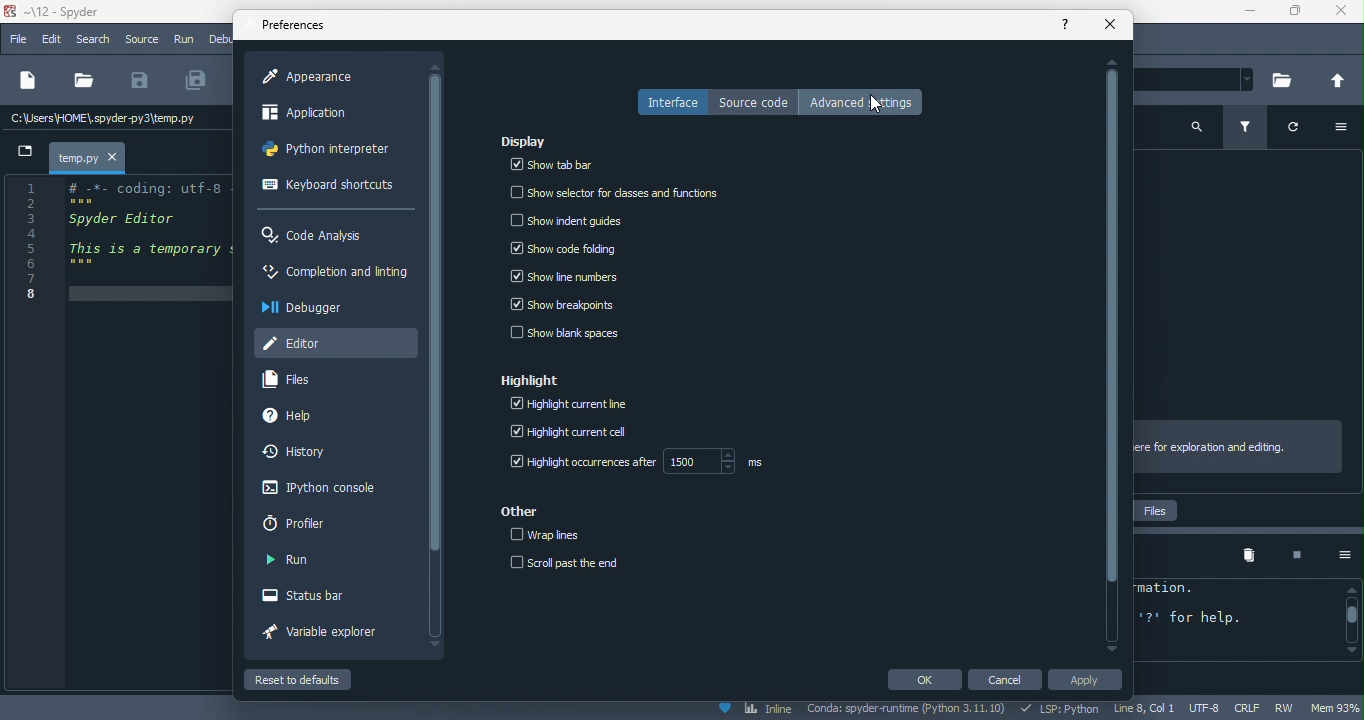 Image resolution: width=1364 pixels, height=720 pixels. I want to click on , so click(1340, 80).